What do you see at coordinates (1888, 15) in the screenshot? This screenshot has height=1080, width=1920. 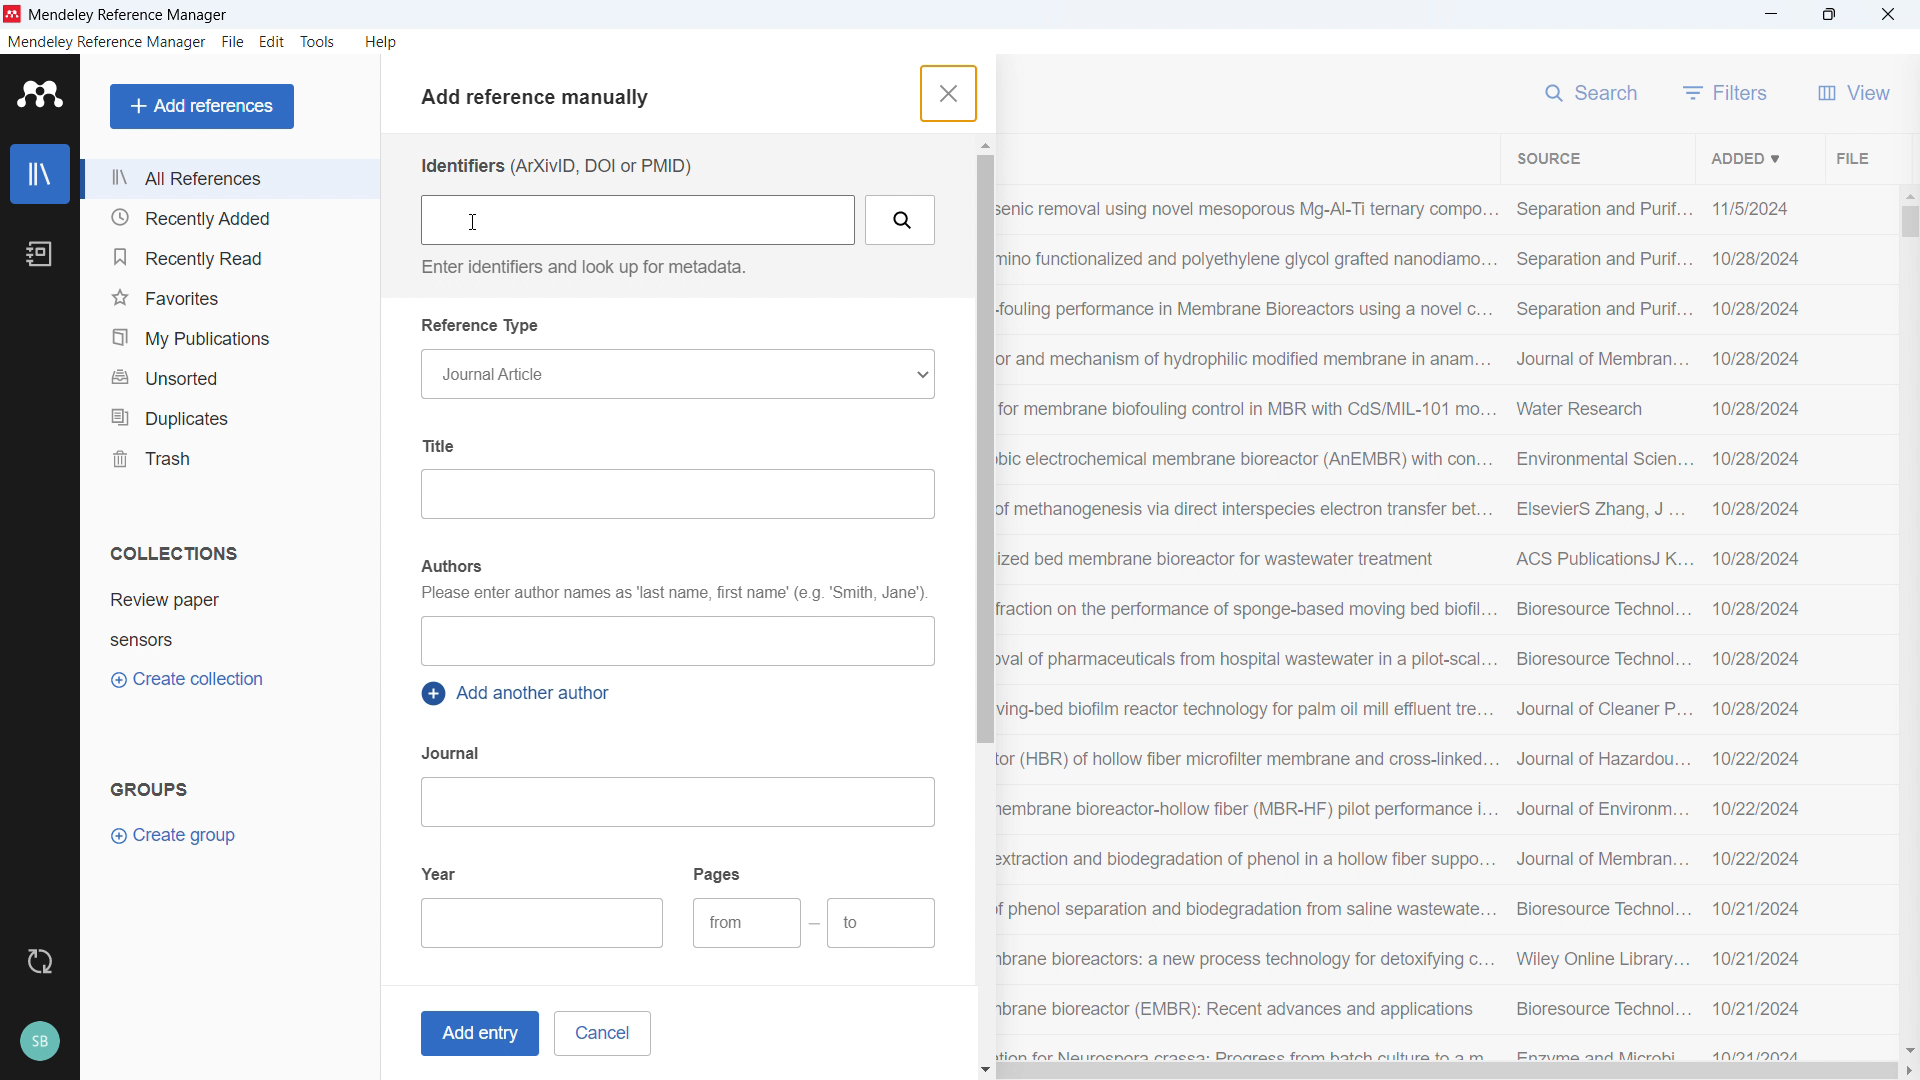 I see `Close` at bounding box center [1888, 15].